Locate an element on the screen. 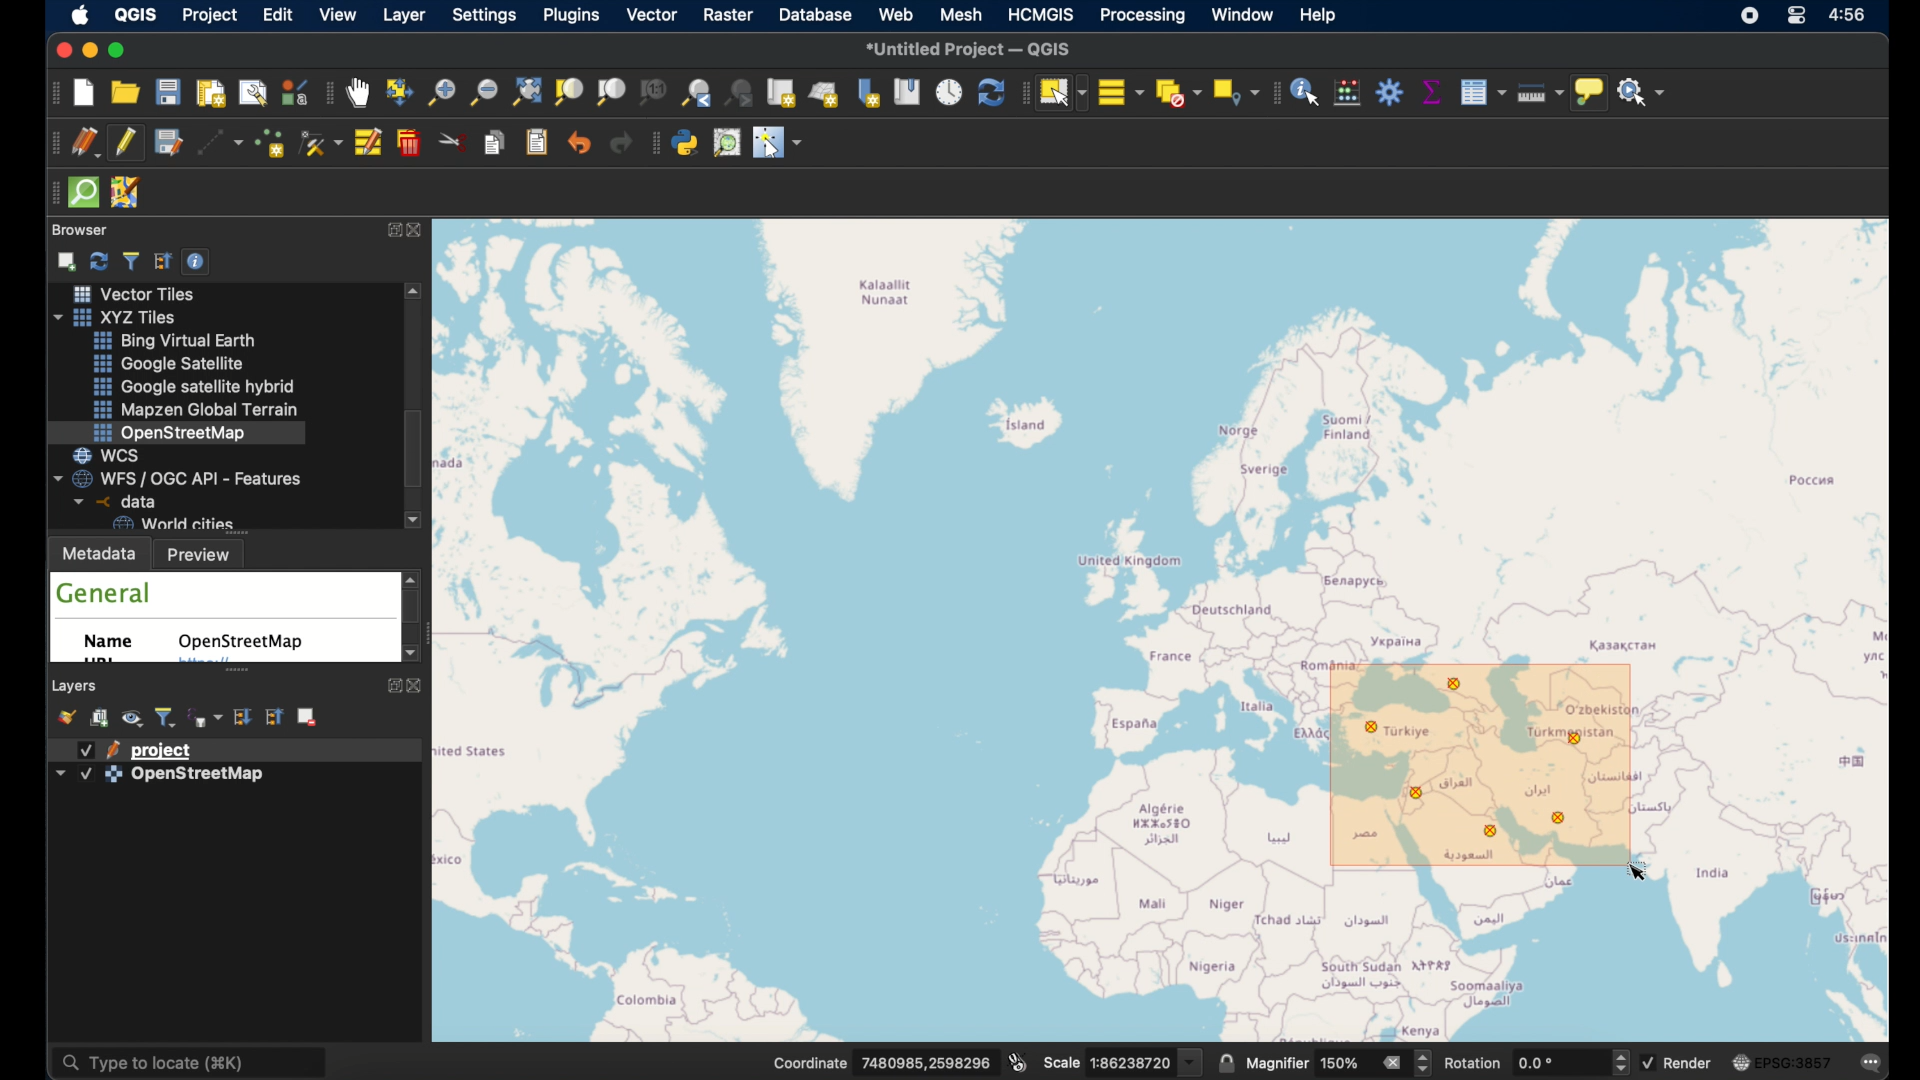  toggle extents and mouse display position is located at coordinates (1019, 1060).